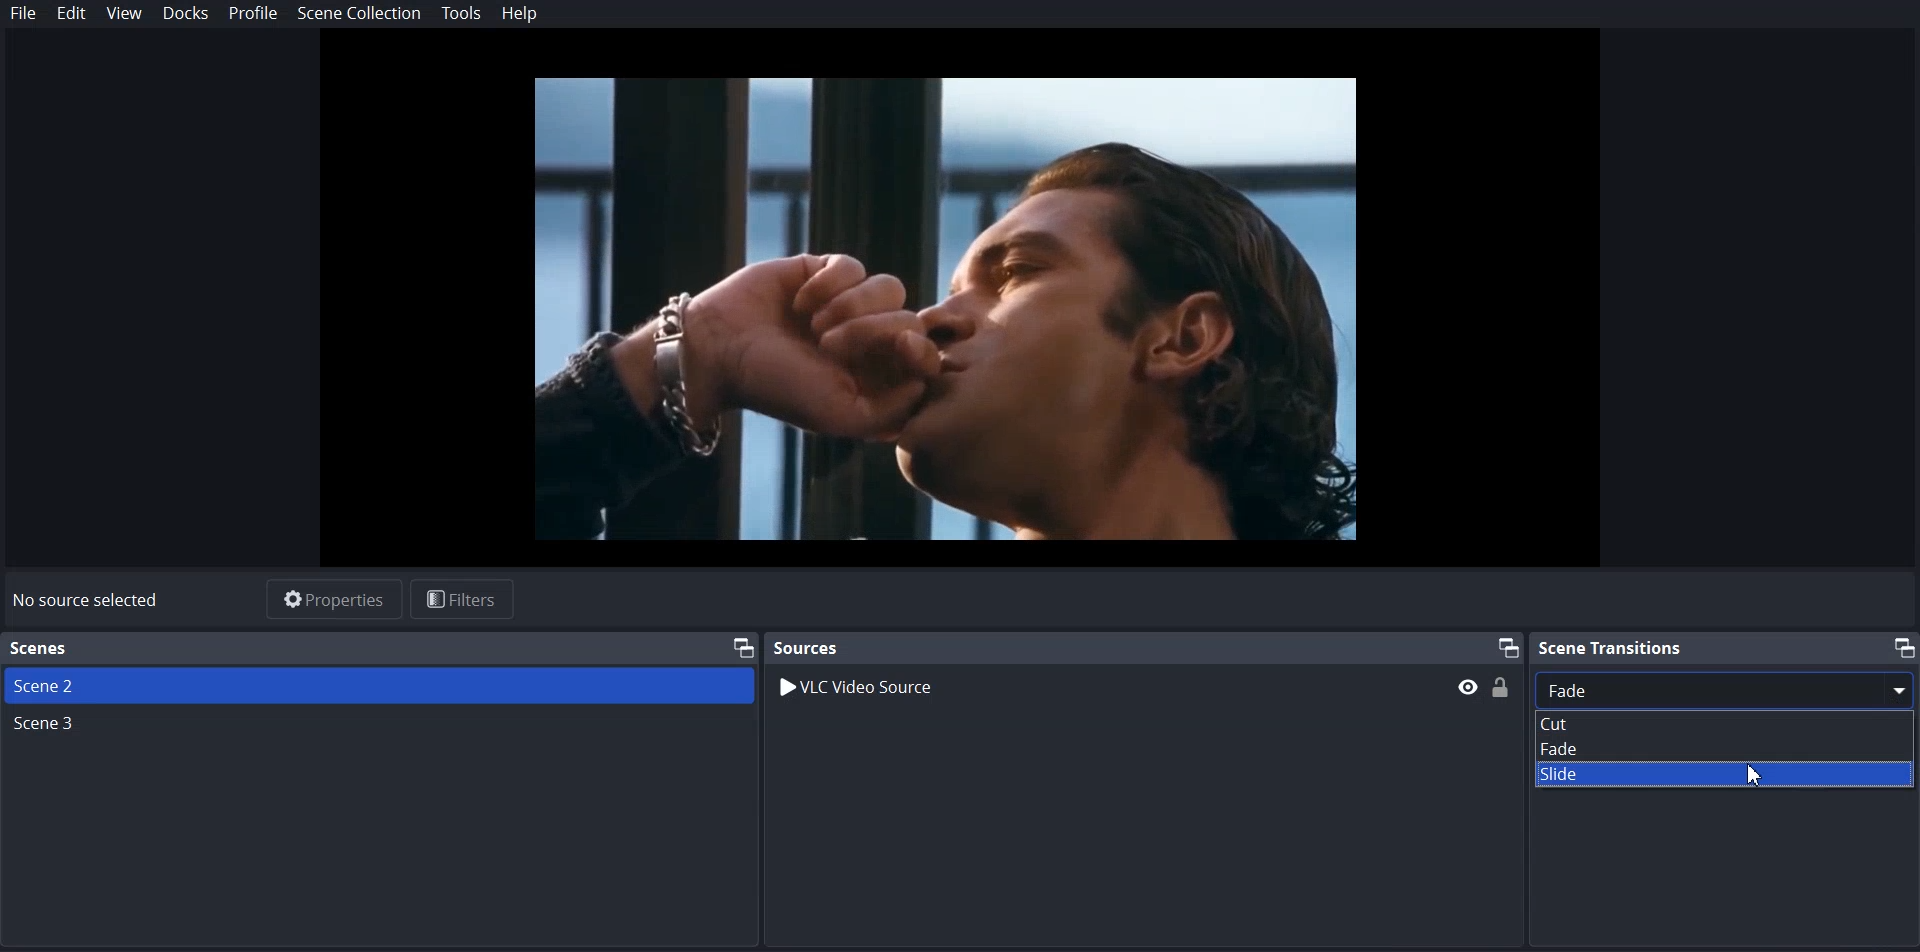 This screenshot has width=1920, height=952. I want to click on Scene, so click(49, 724).